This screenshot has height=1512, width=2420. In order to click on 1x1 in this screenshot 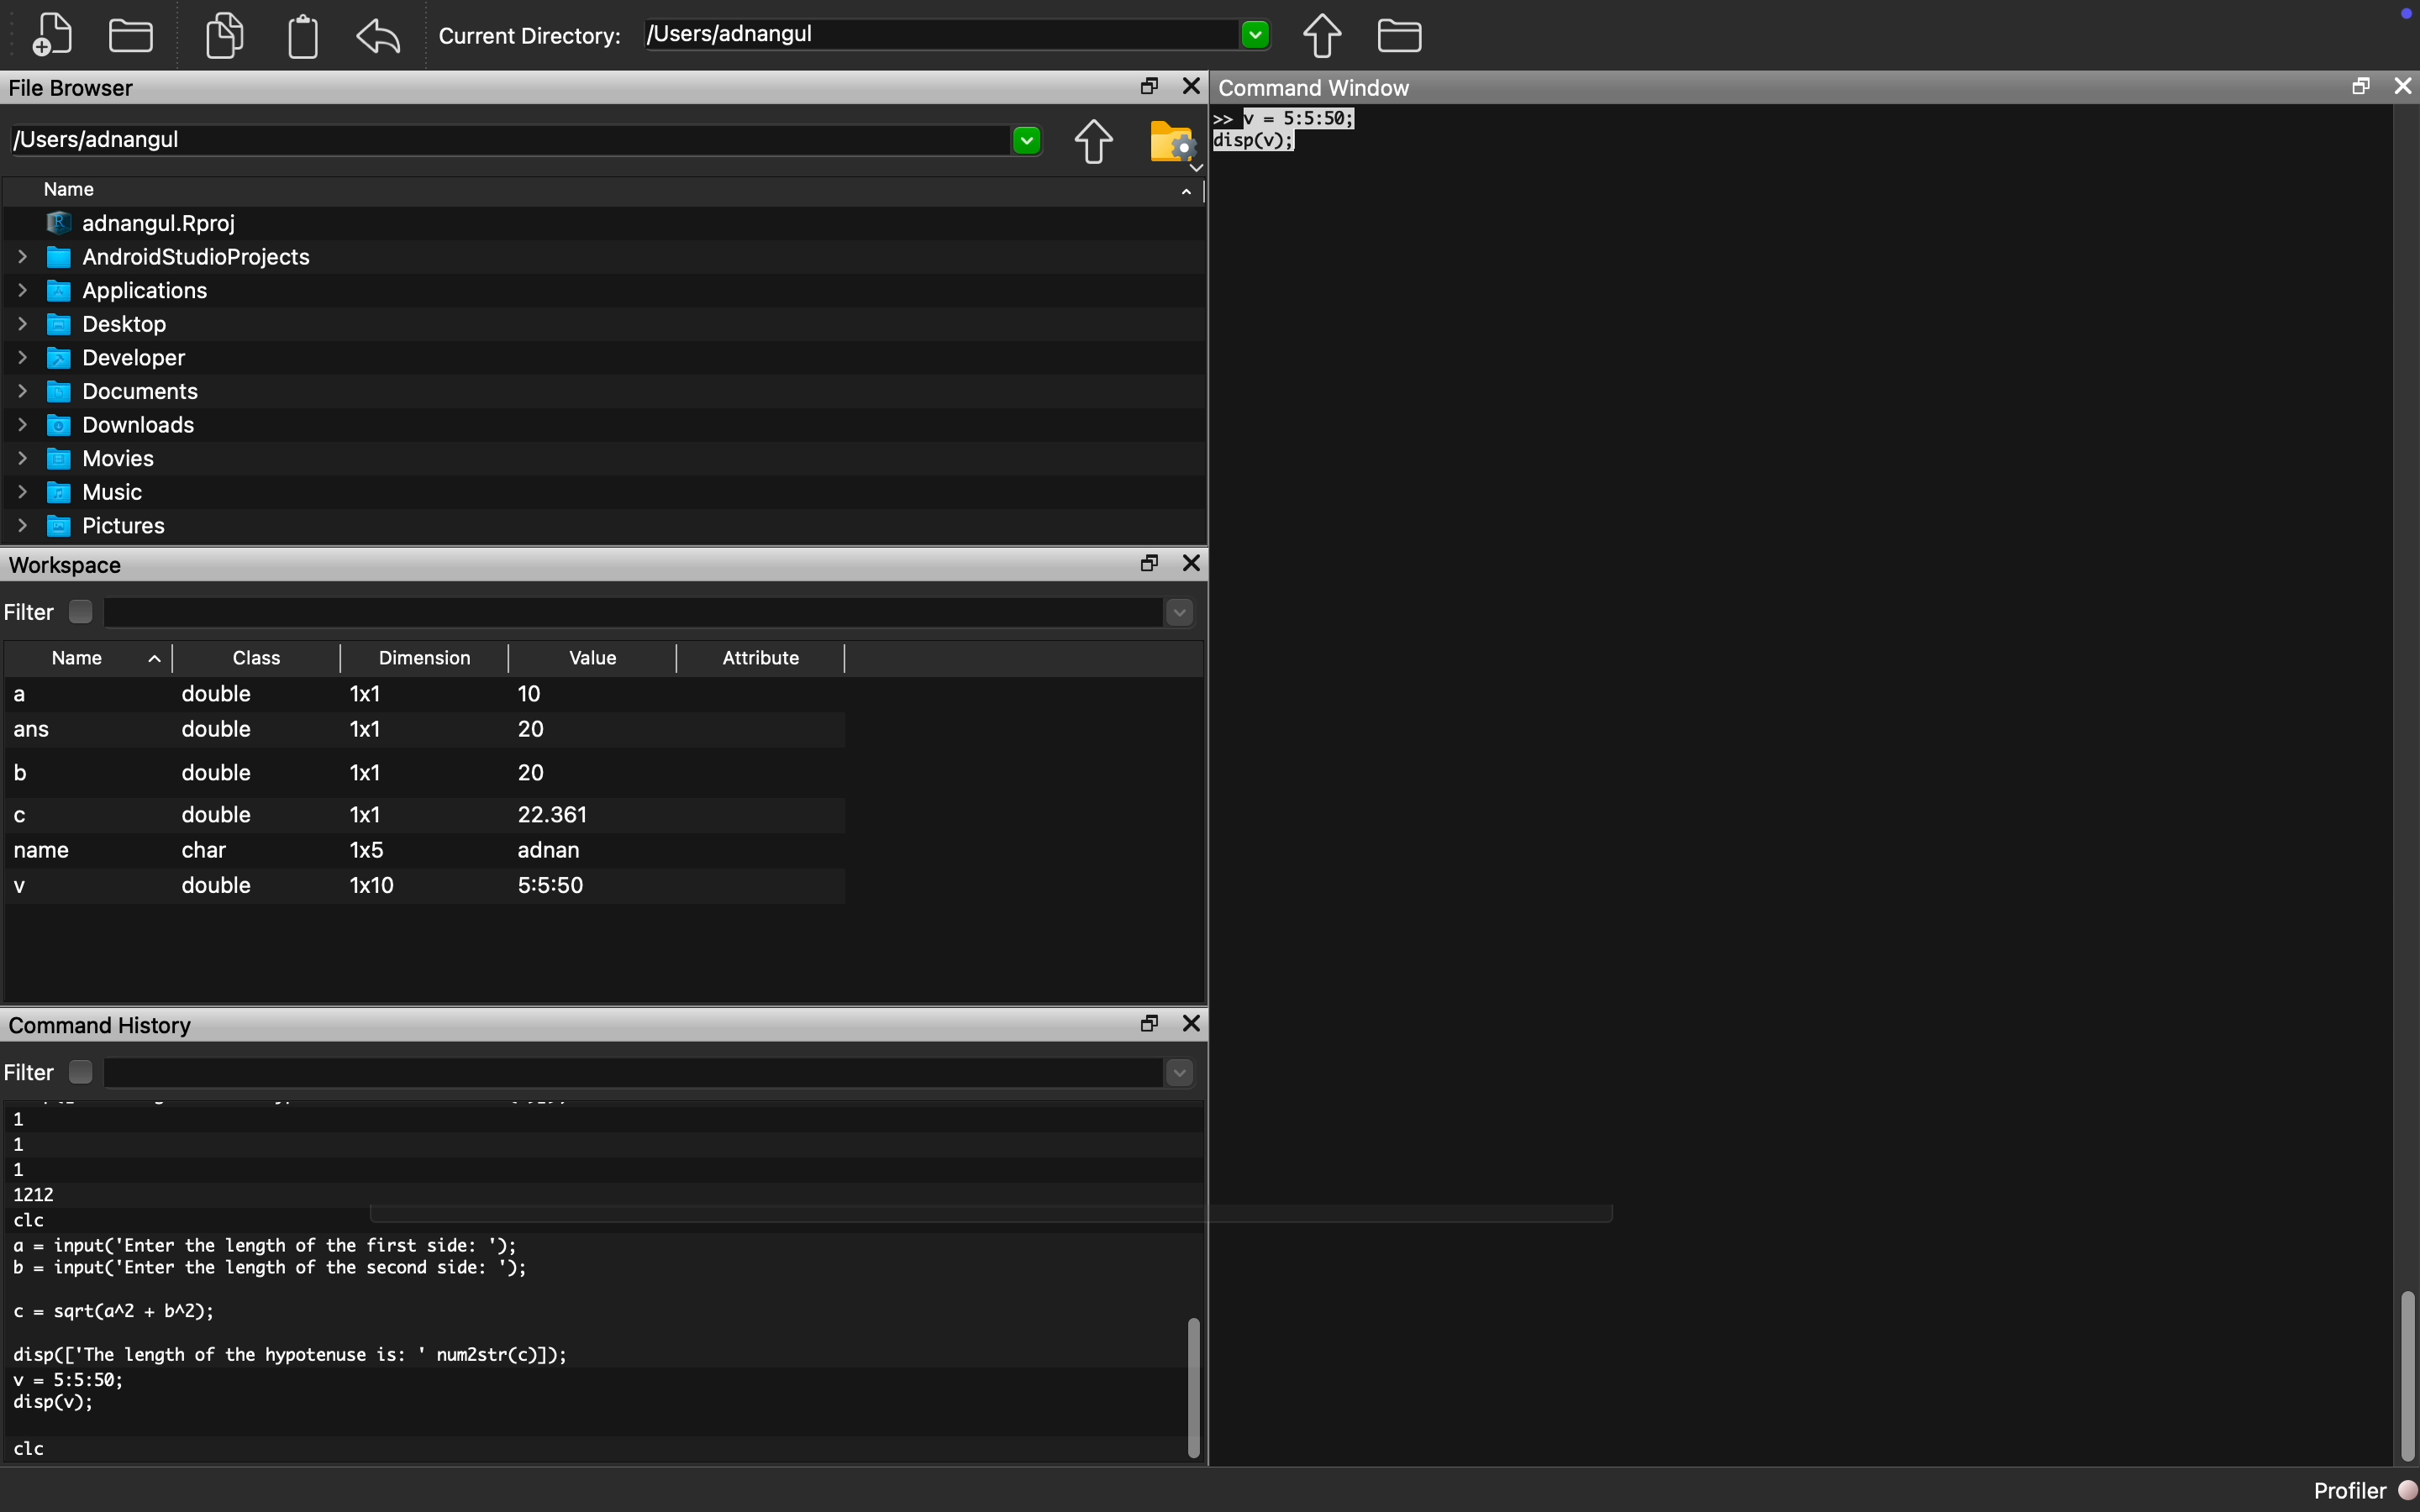, I will do `click(372, 694)`.